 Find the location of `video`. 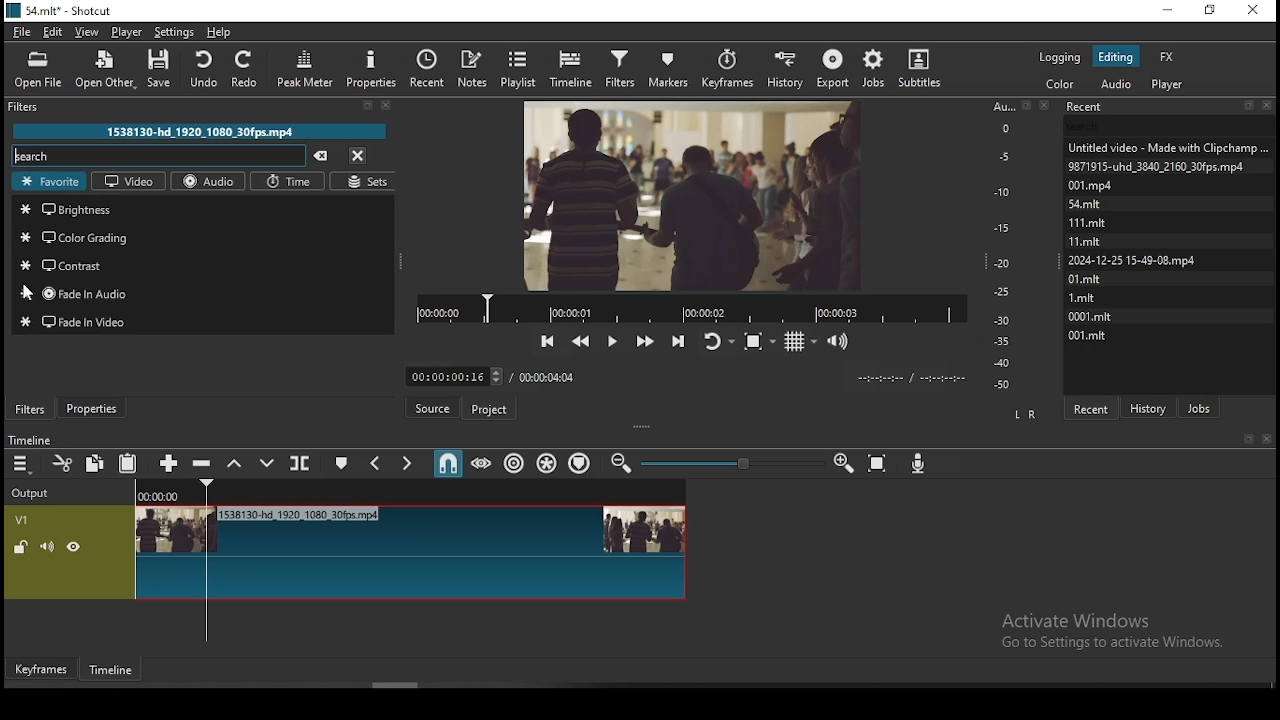

video is located at coordinates (129, 180).